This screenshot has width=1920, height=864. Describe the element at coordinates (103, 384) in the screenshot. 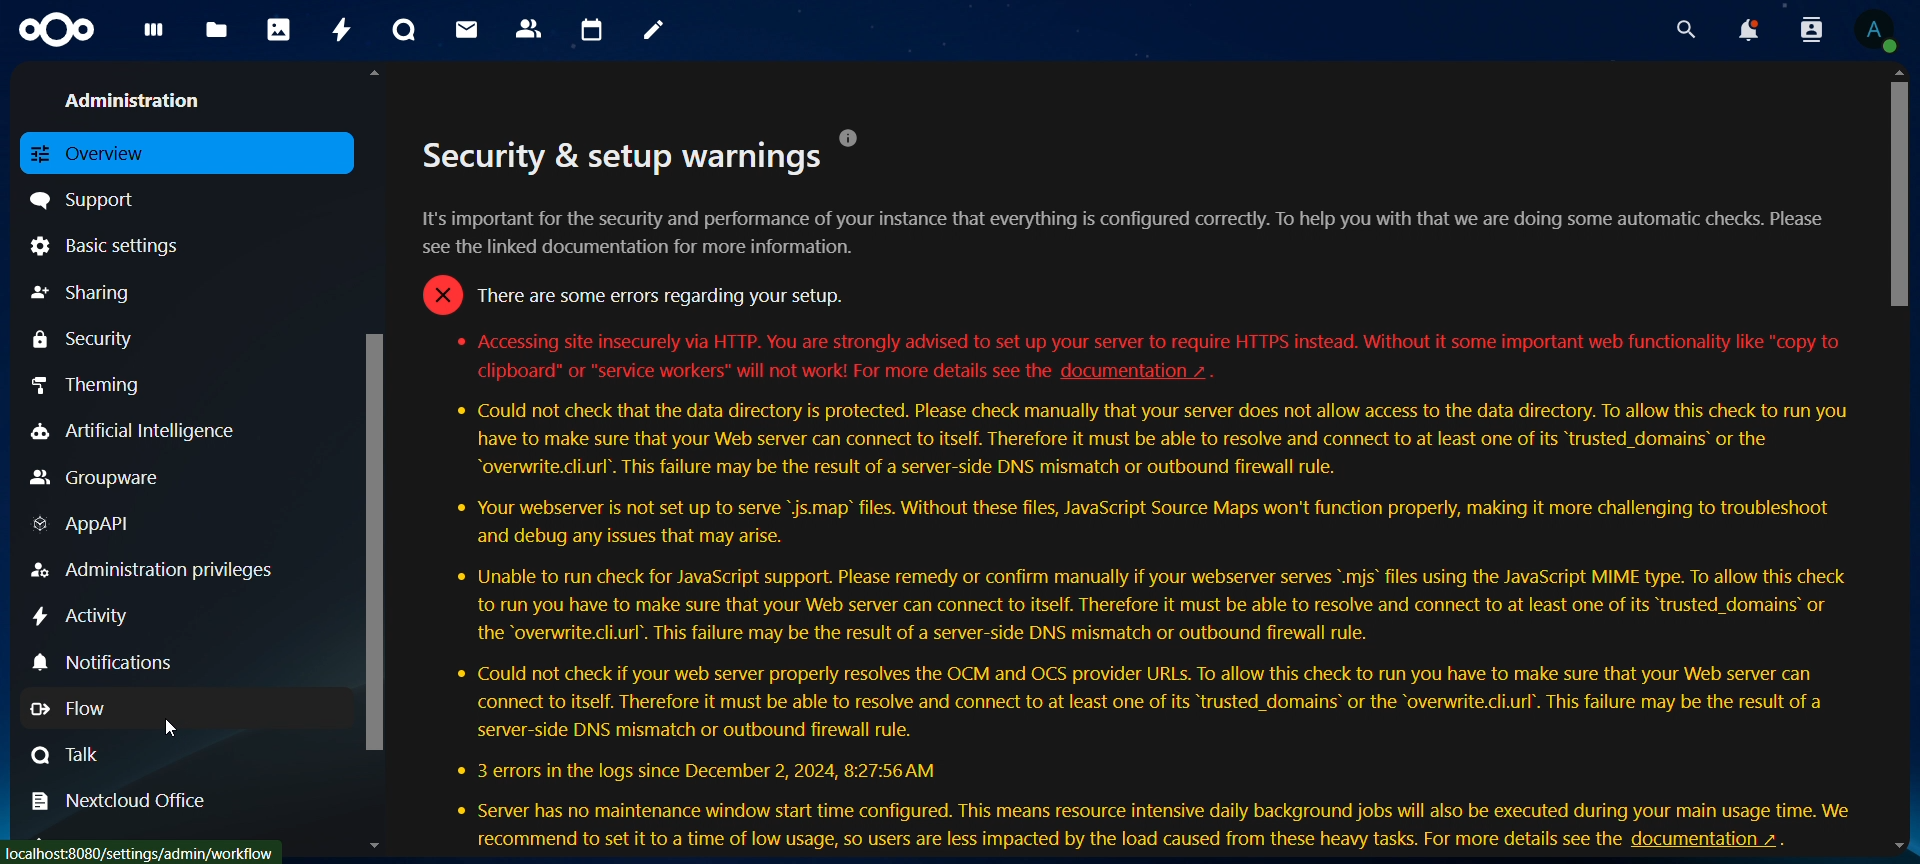

I see `theming` at that location.